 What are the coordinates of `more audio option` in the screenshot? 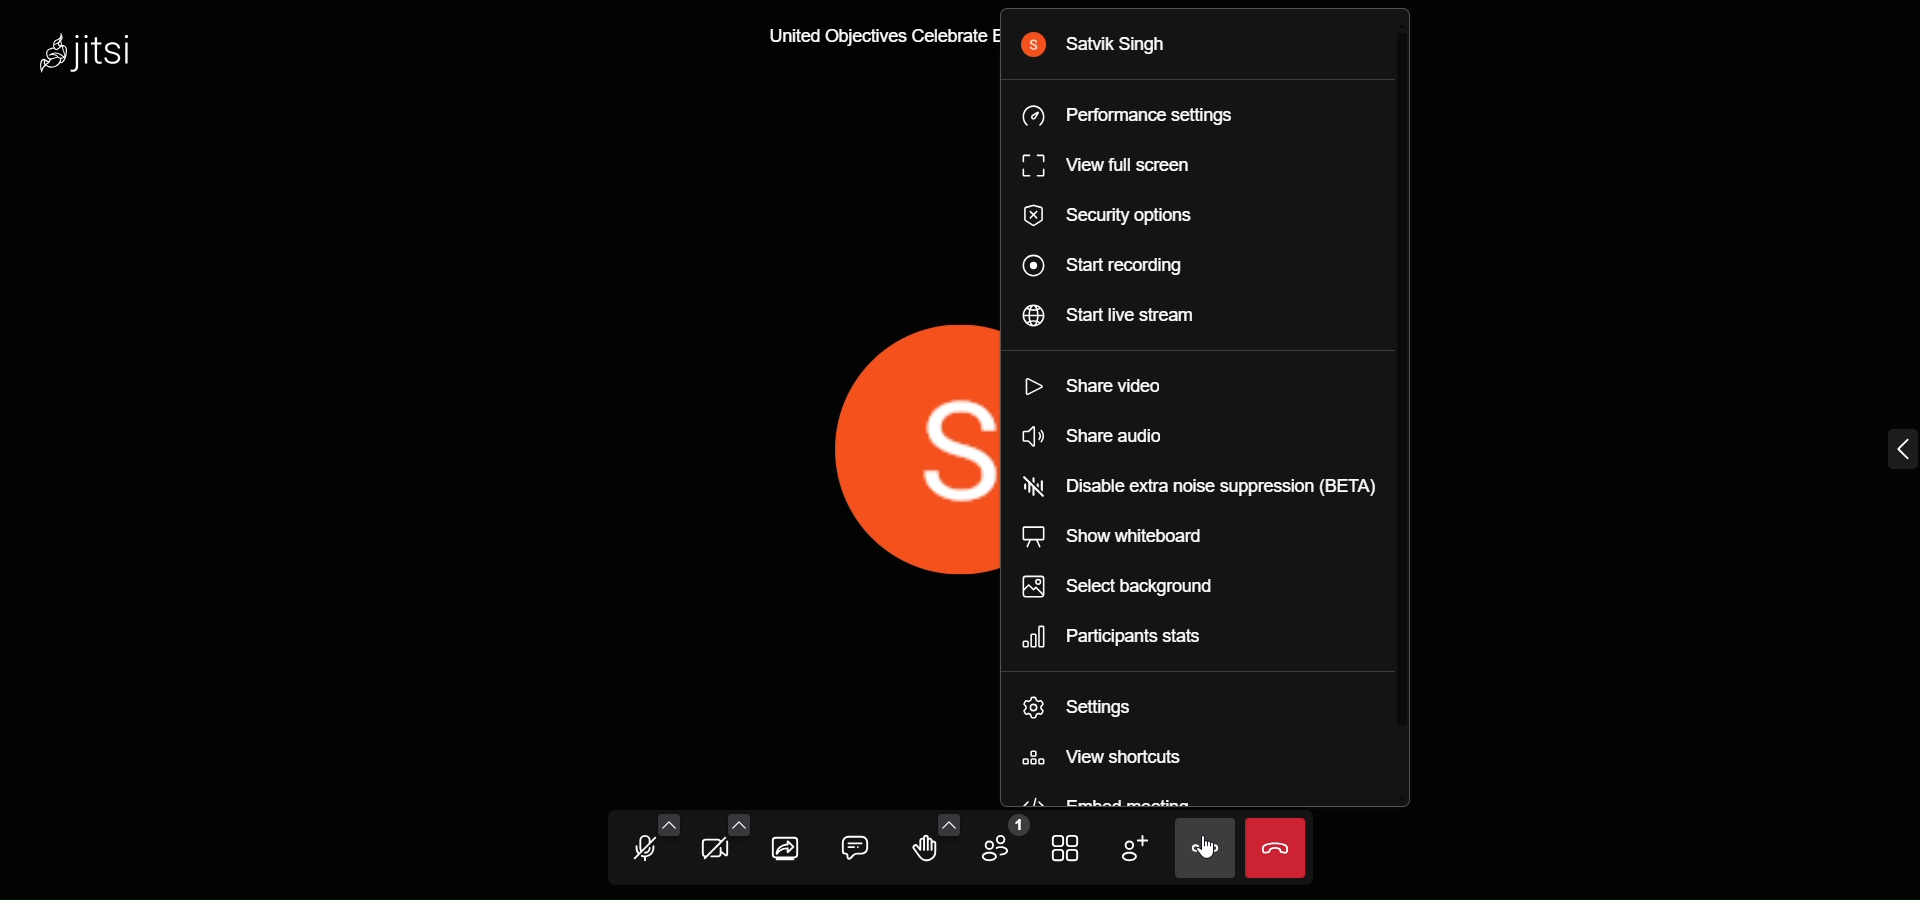 It's located at (666, 823).